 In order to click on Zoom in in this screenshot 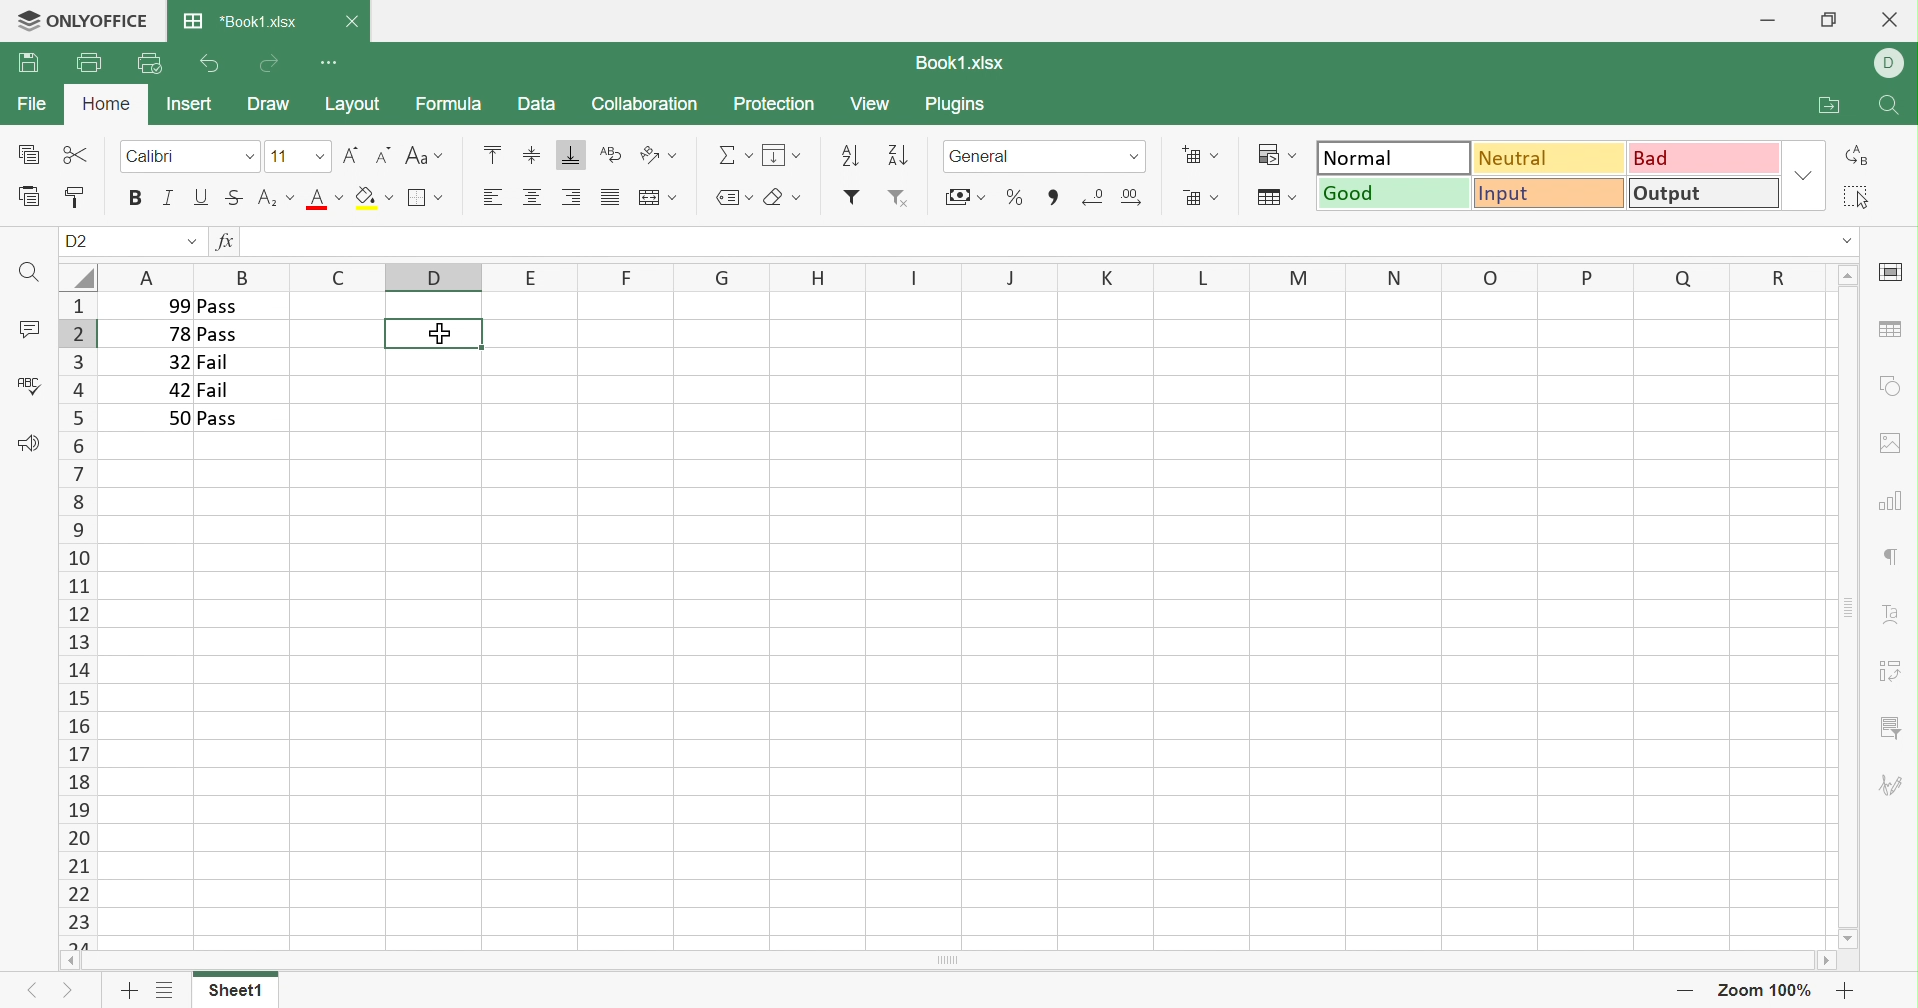, I will do `click(1846, 990)`.